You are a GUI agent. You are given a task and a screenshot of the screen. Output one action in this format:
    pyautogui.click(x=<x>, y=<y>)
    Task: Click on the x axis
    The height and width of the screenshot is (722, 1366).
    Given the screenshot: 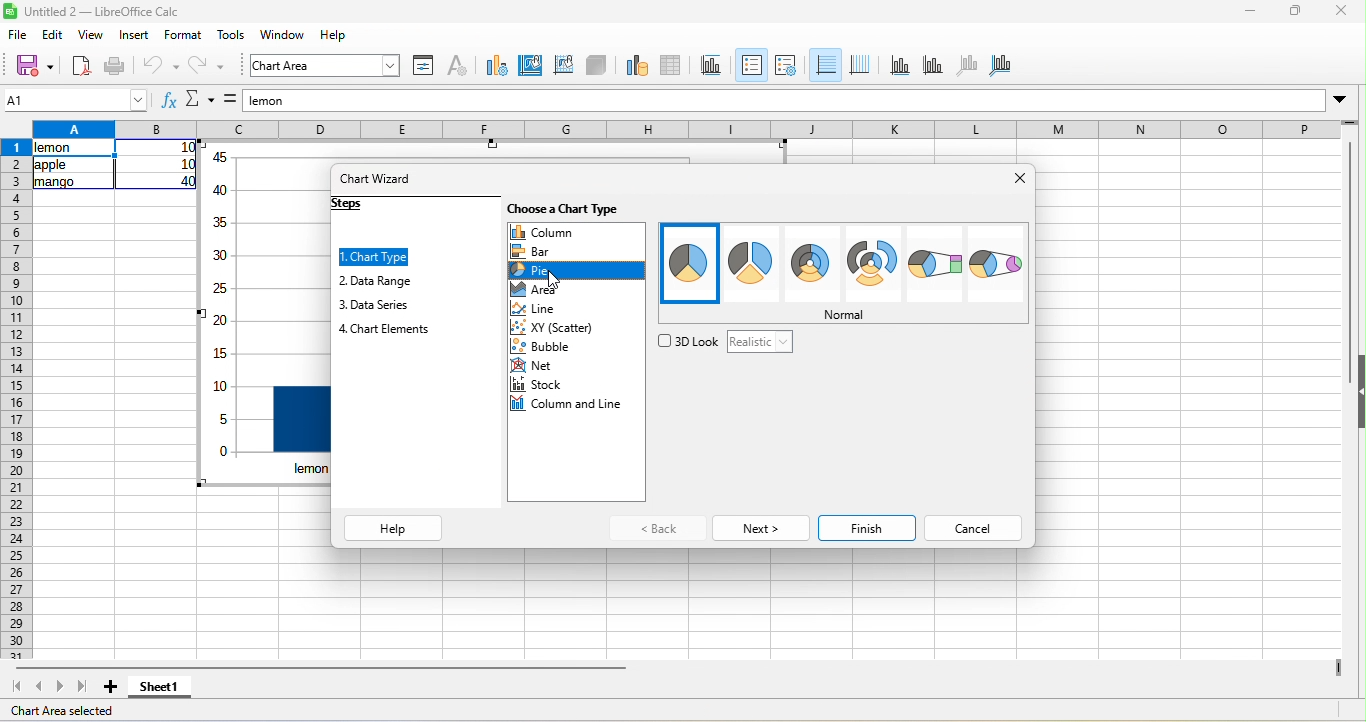 What is the action you would take?
    pyautogui.click(x=899, y=67)
    